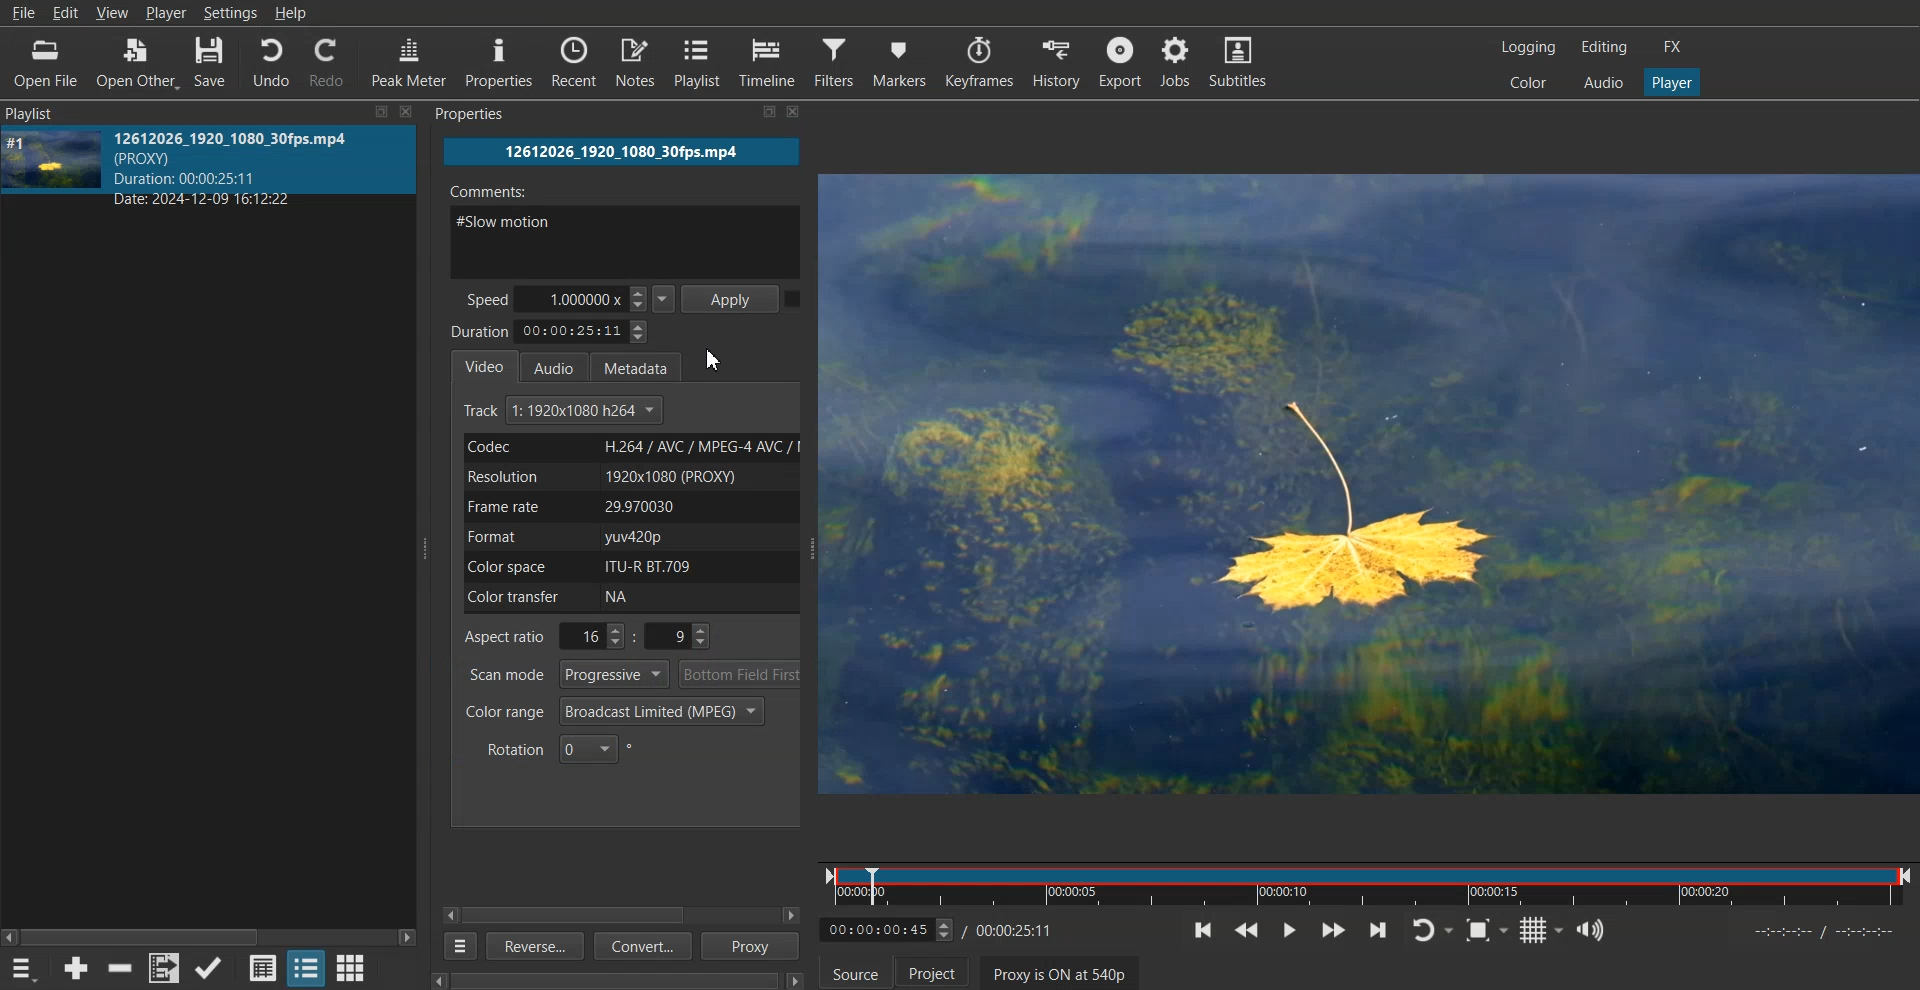 Image resolution: width=1920 pixels, height=990 pixels. I want to click on playlist, so click(52, 112).